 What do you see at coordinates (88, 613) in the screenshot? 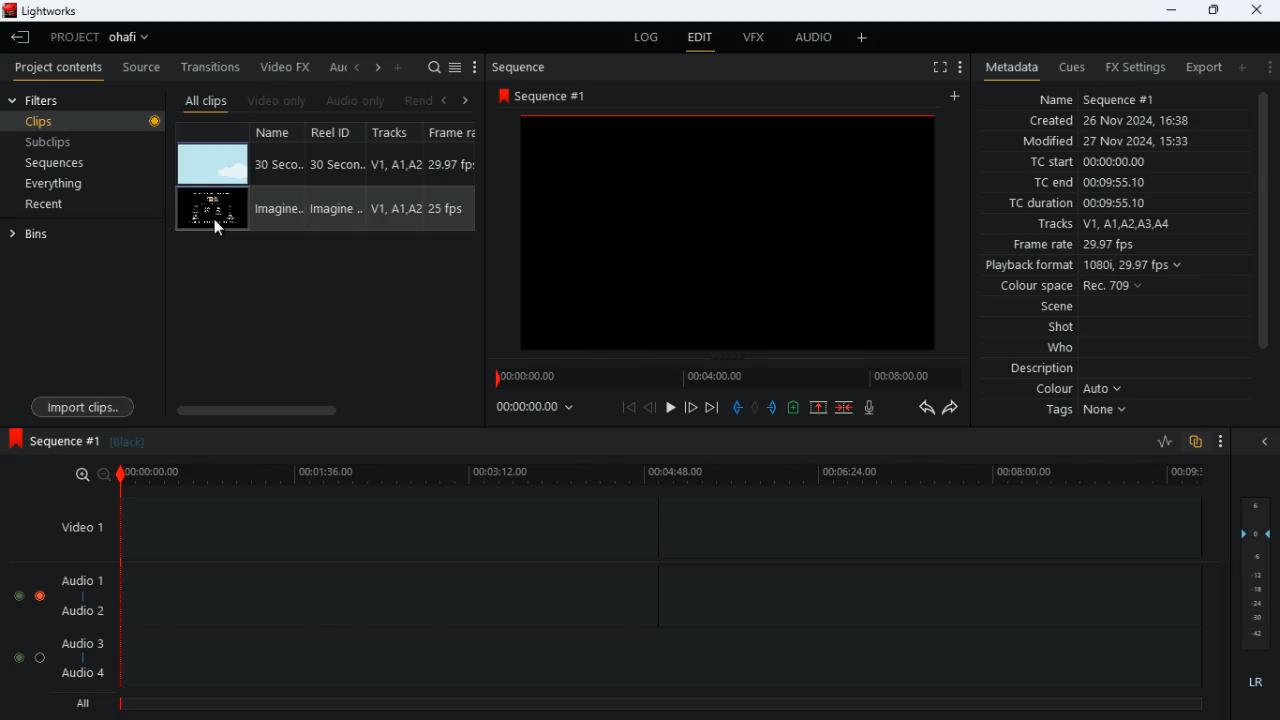
I see `audio 2` at bounding box center [88, 613].